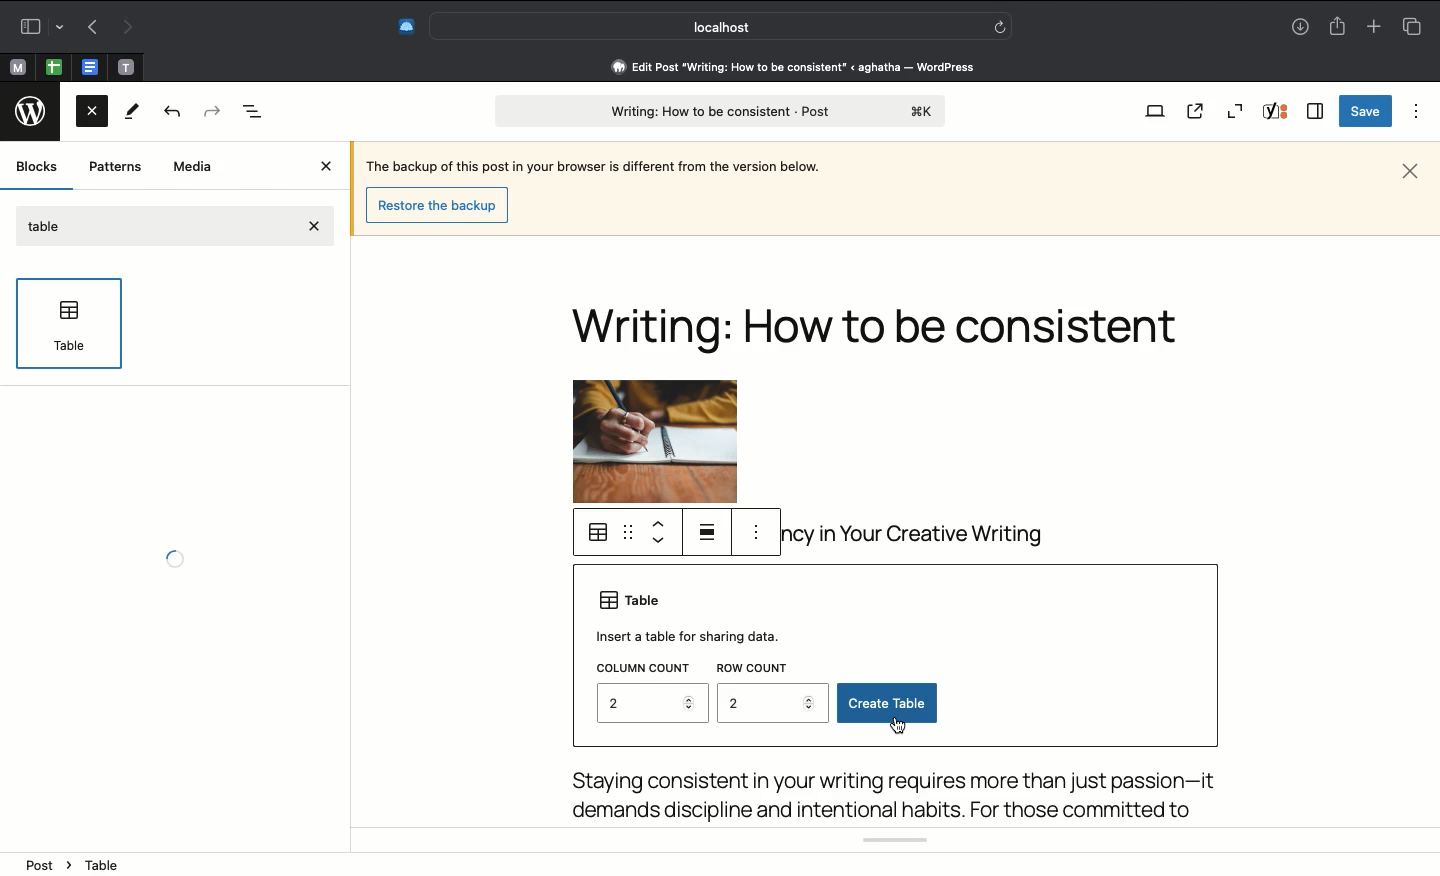 This screenshot has width=1440, height=876. What do you see at coordinates (591, 164) in the screenshot?
I see `Sentence about backup ` at bounding box center [591, 164].